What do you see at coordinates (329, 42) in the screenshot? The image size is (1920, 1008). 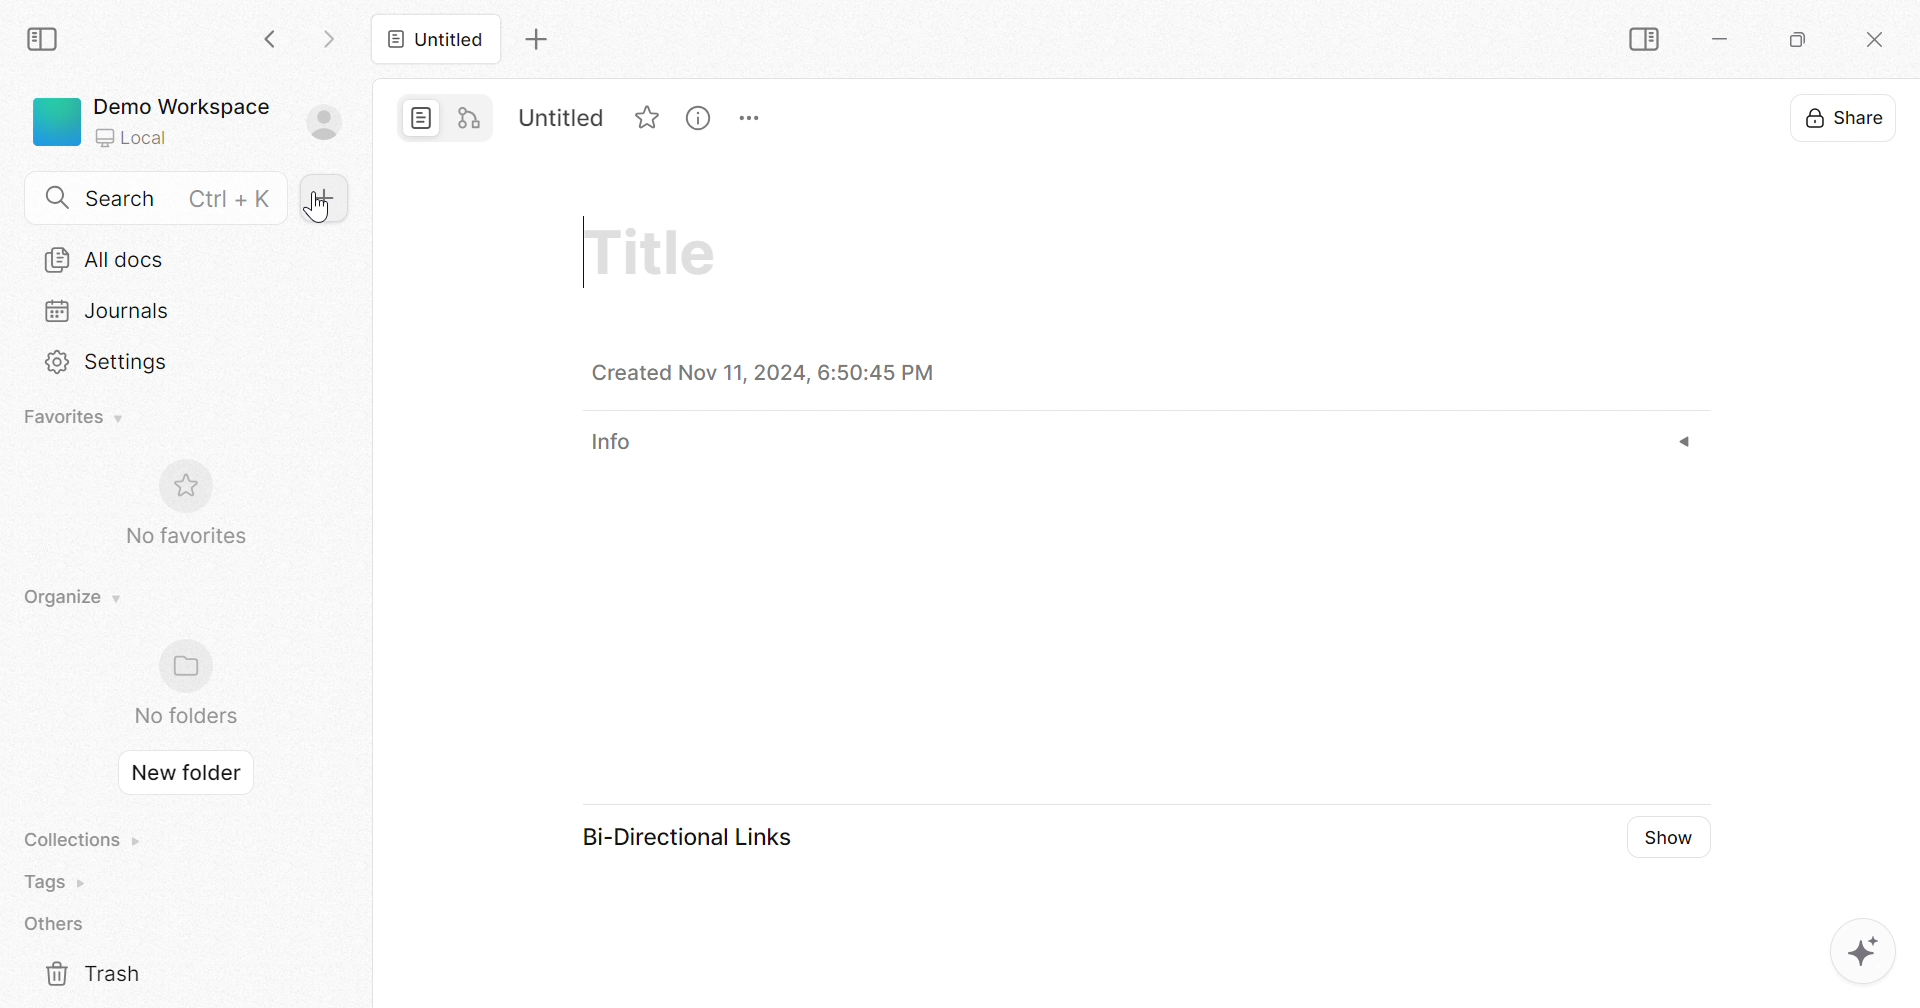 I see `Forward` at bounding box center [329, 42].